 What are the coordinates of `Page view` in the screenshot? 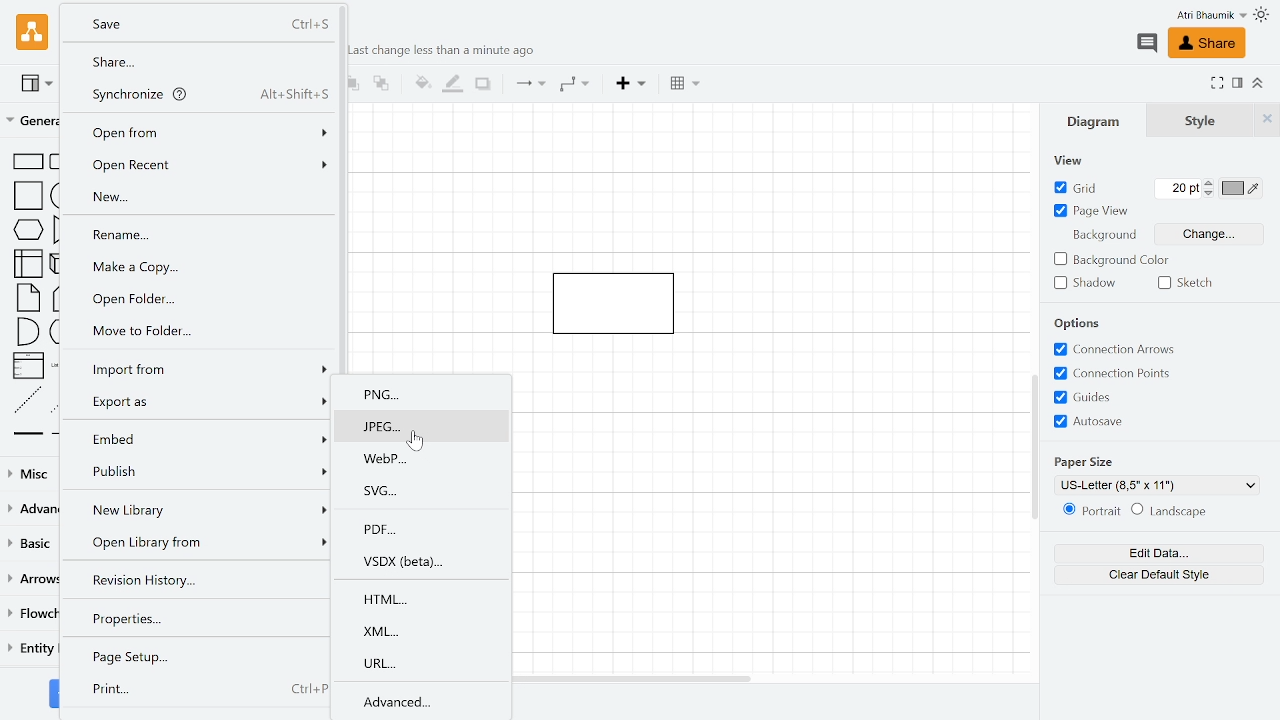 It's located at (1091, 211).